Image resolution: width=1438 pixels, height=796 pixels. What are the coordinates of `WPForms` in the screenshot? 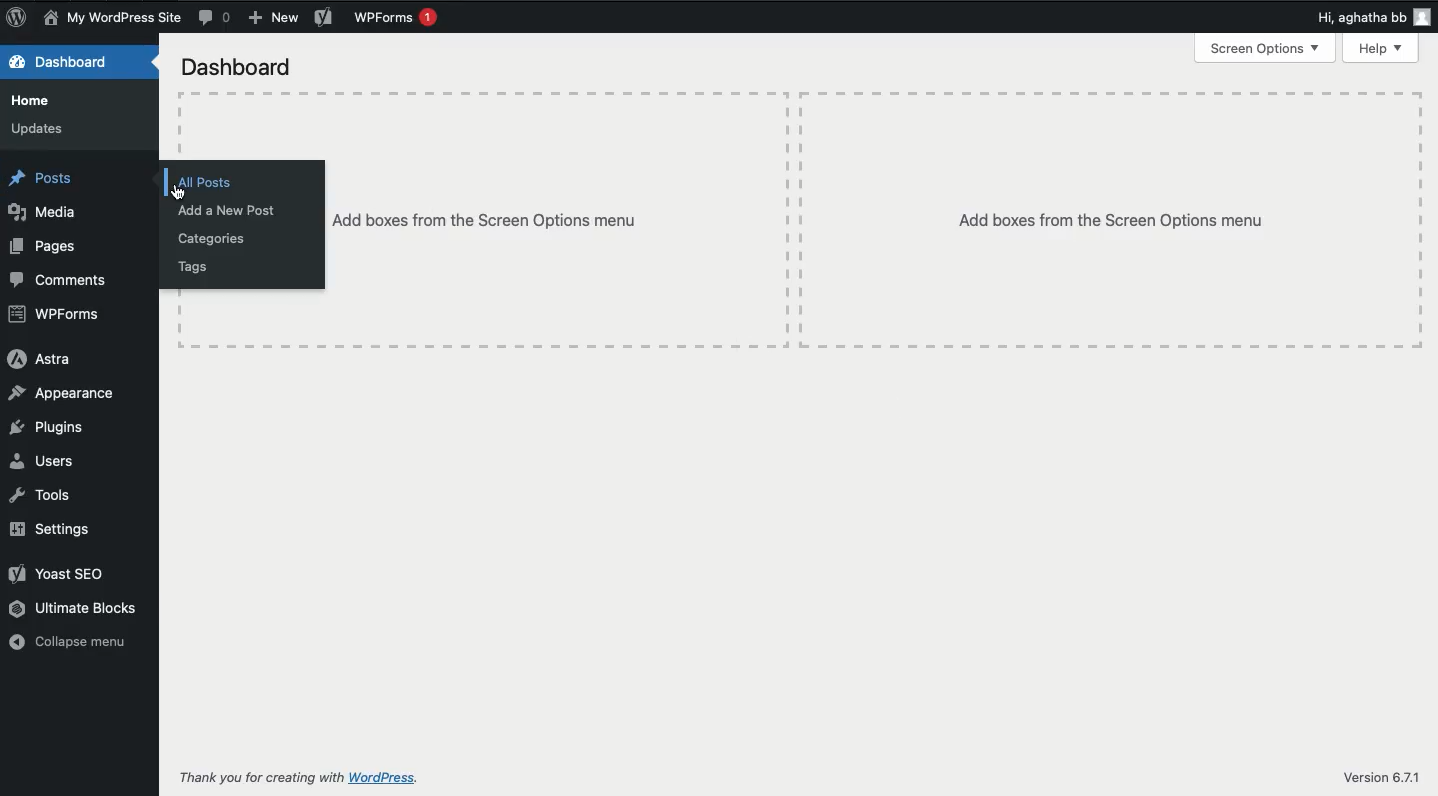 It's located at (61, 314).